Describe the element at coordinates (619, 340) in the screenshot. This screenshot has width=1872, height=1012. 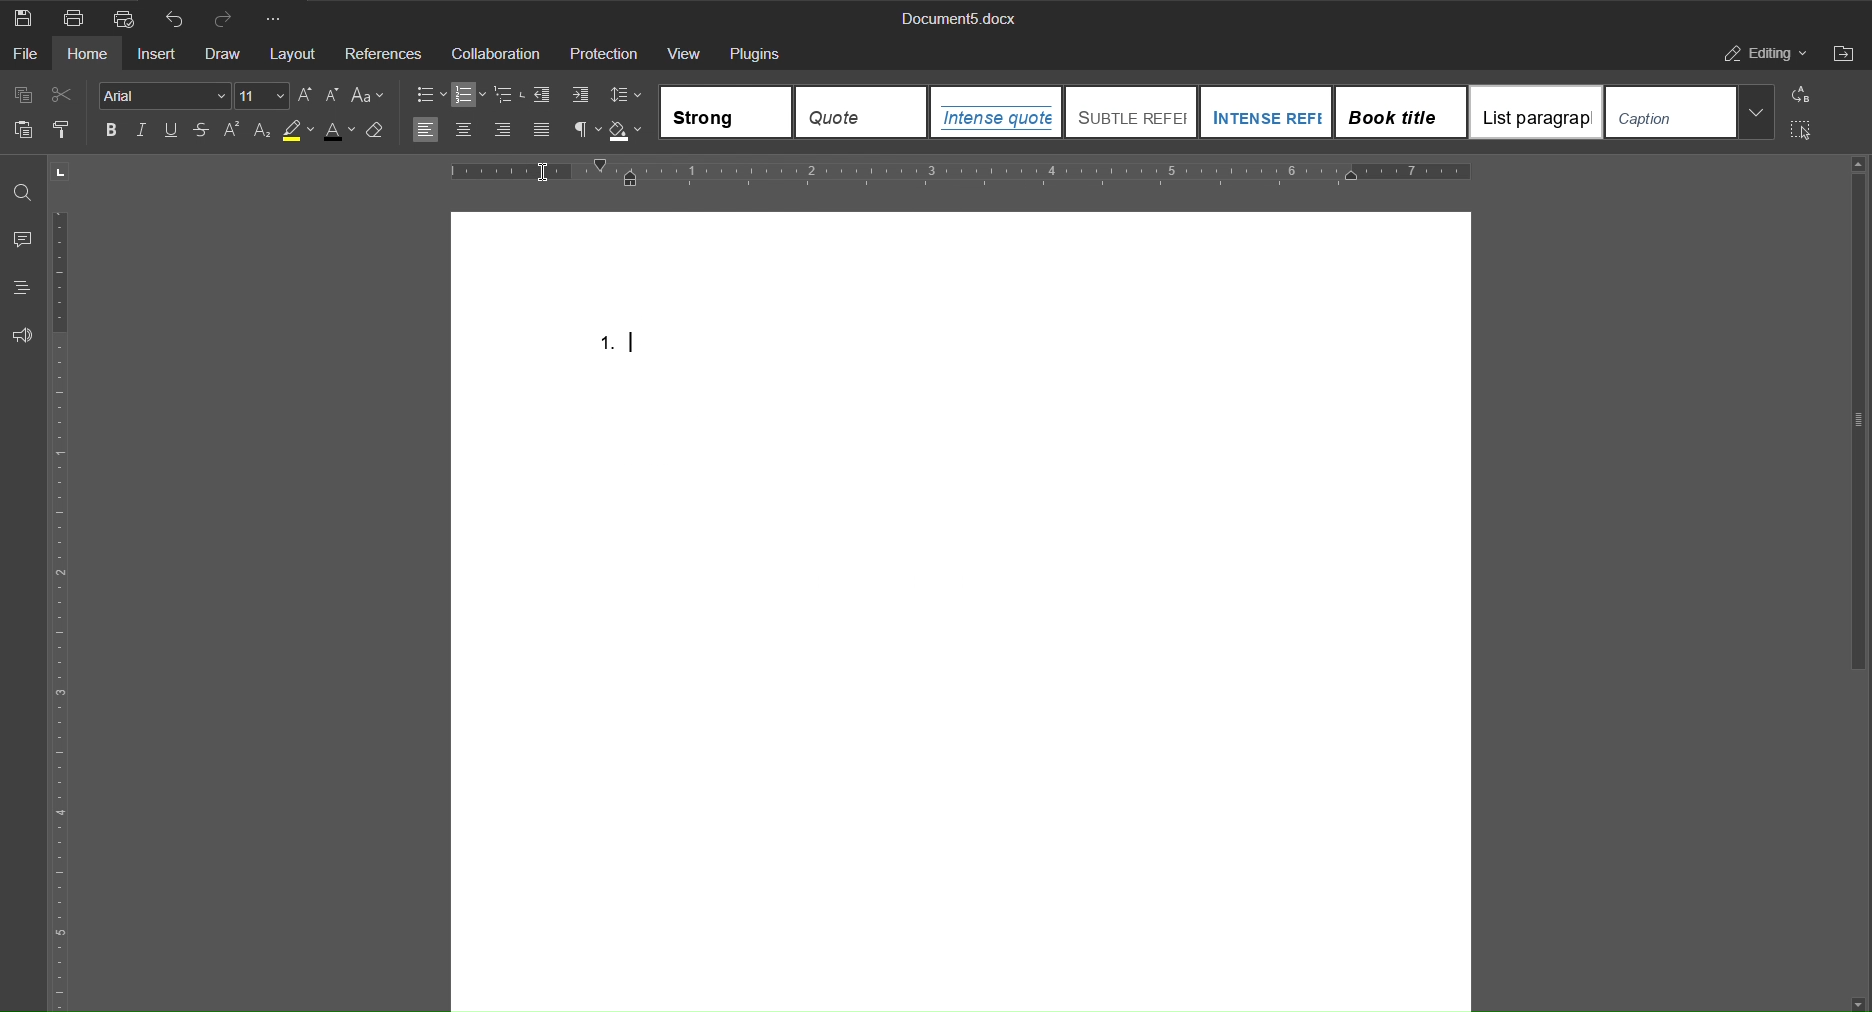
I see `1.` at that location.